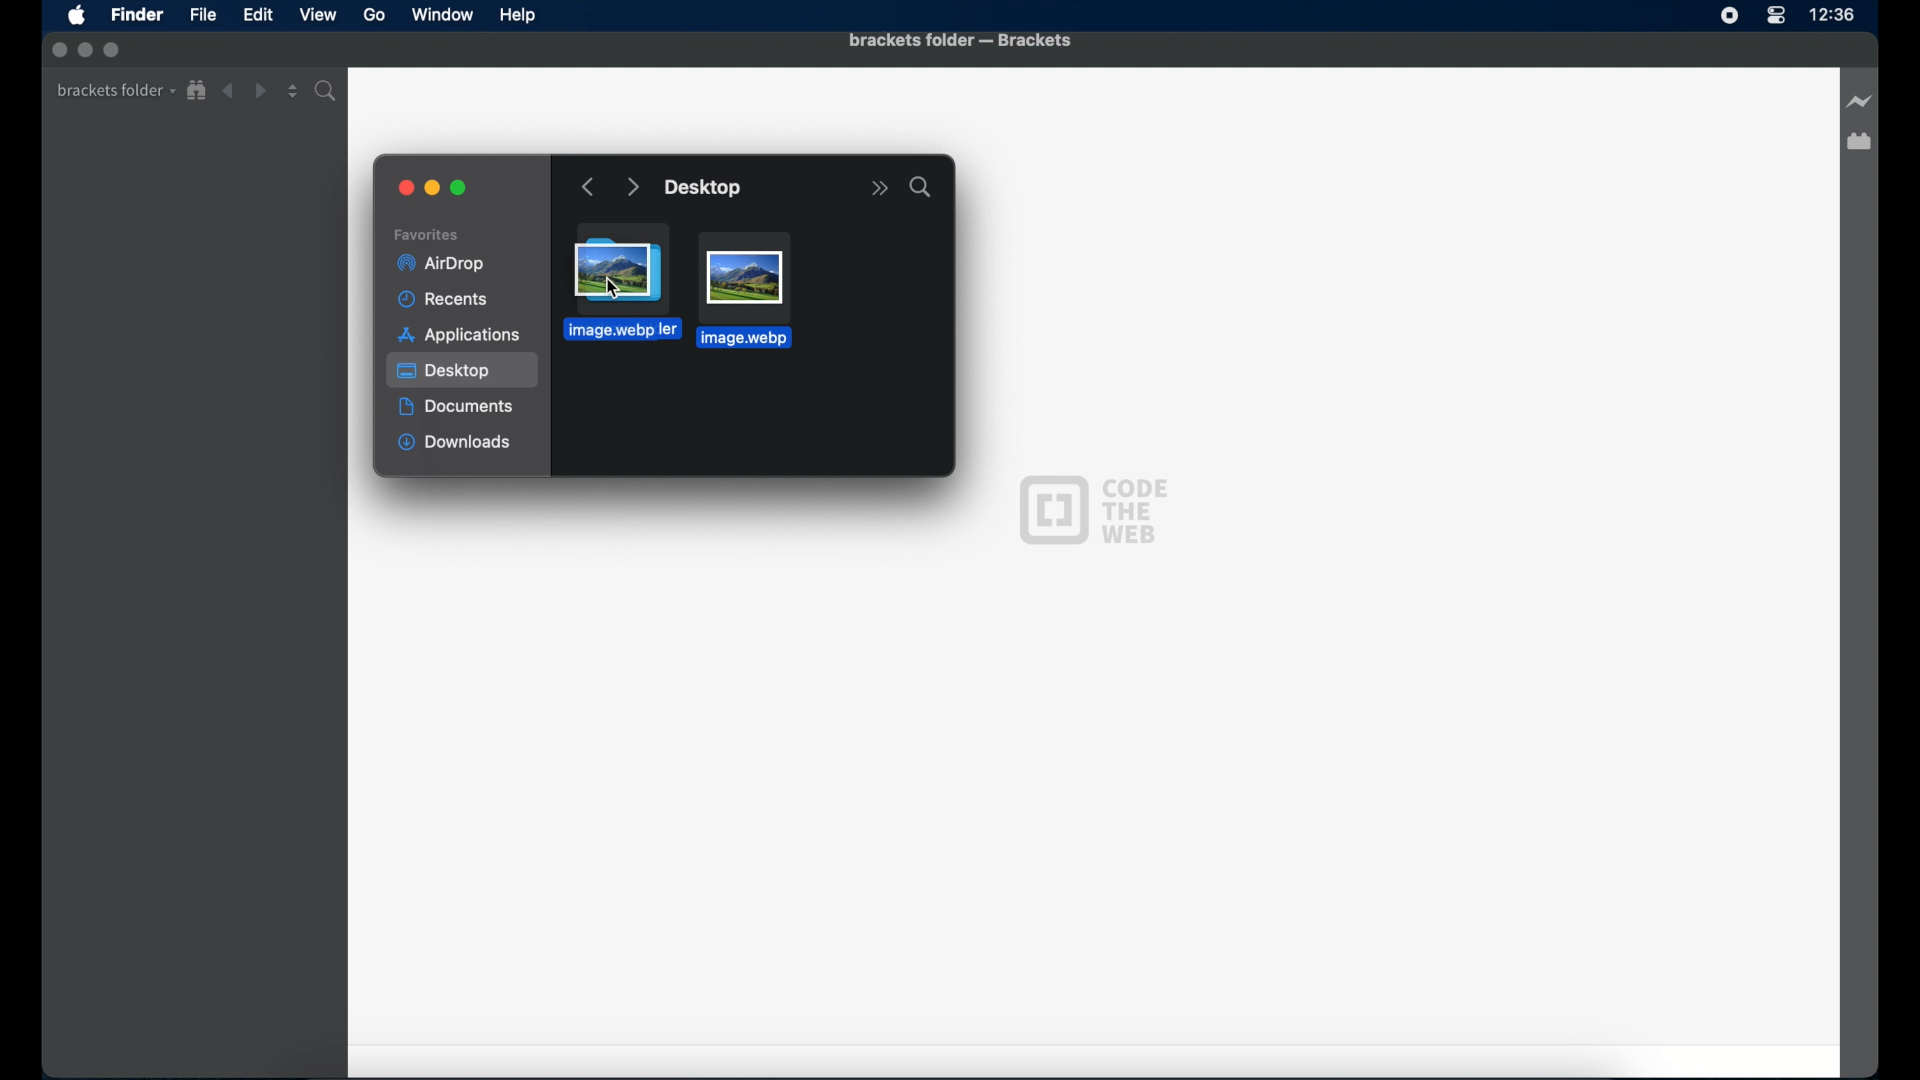 This screenshot has width=1920, height=1080. What do you see at coordinates (443, 14) in the screenshot?
I see `Window` at bounding box center [443, 14].